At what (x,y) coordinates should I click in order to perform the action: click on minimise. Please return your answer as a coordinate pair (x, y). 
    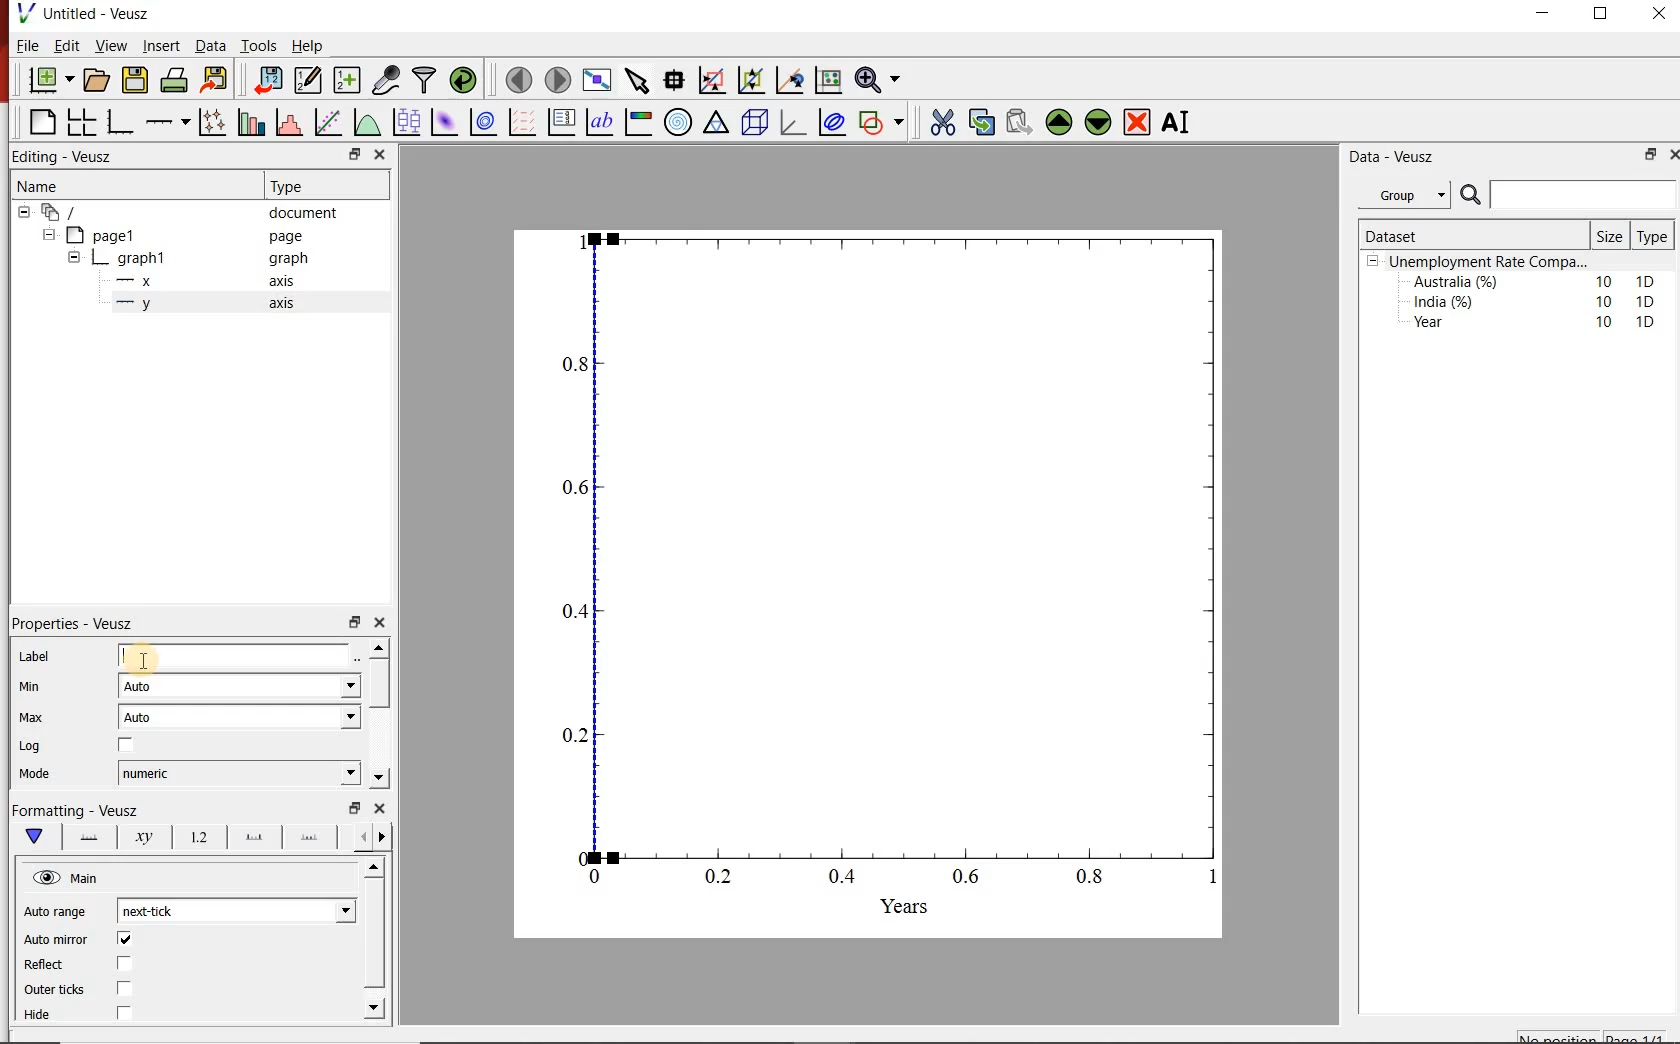
    Looking at the image, I should click on (354, 621).